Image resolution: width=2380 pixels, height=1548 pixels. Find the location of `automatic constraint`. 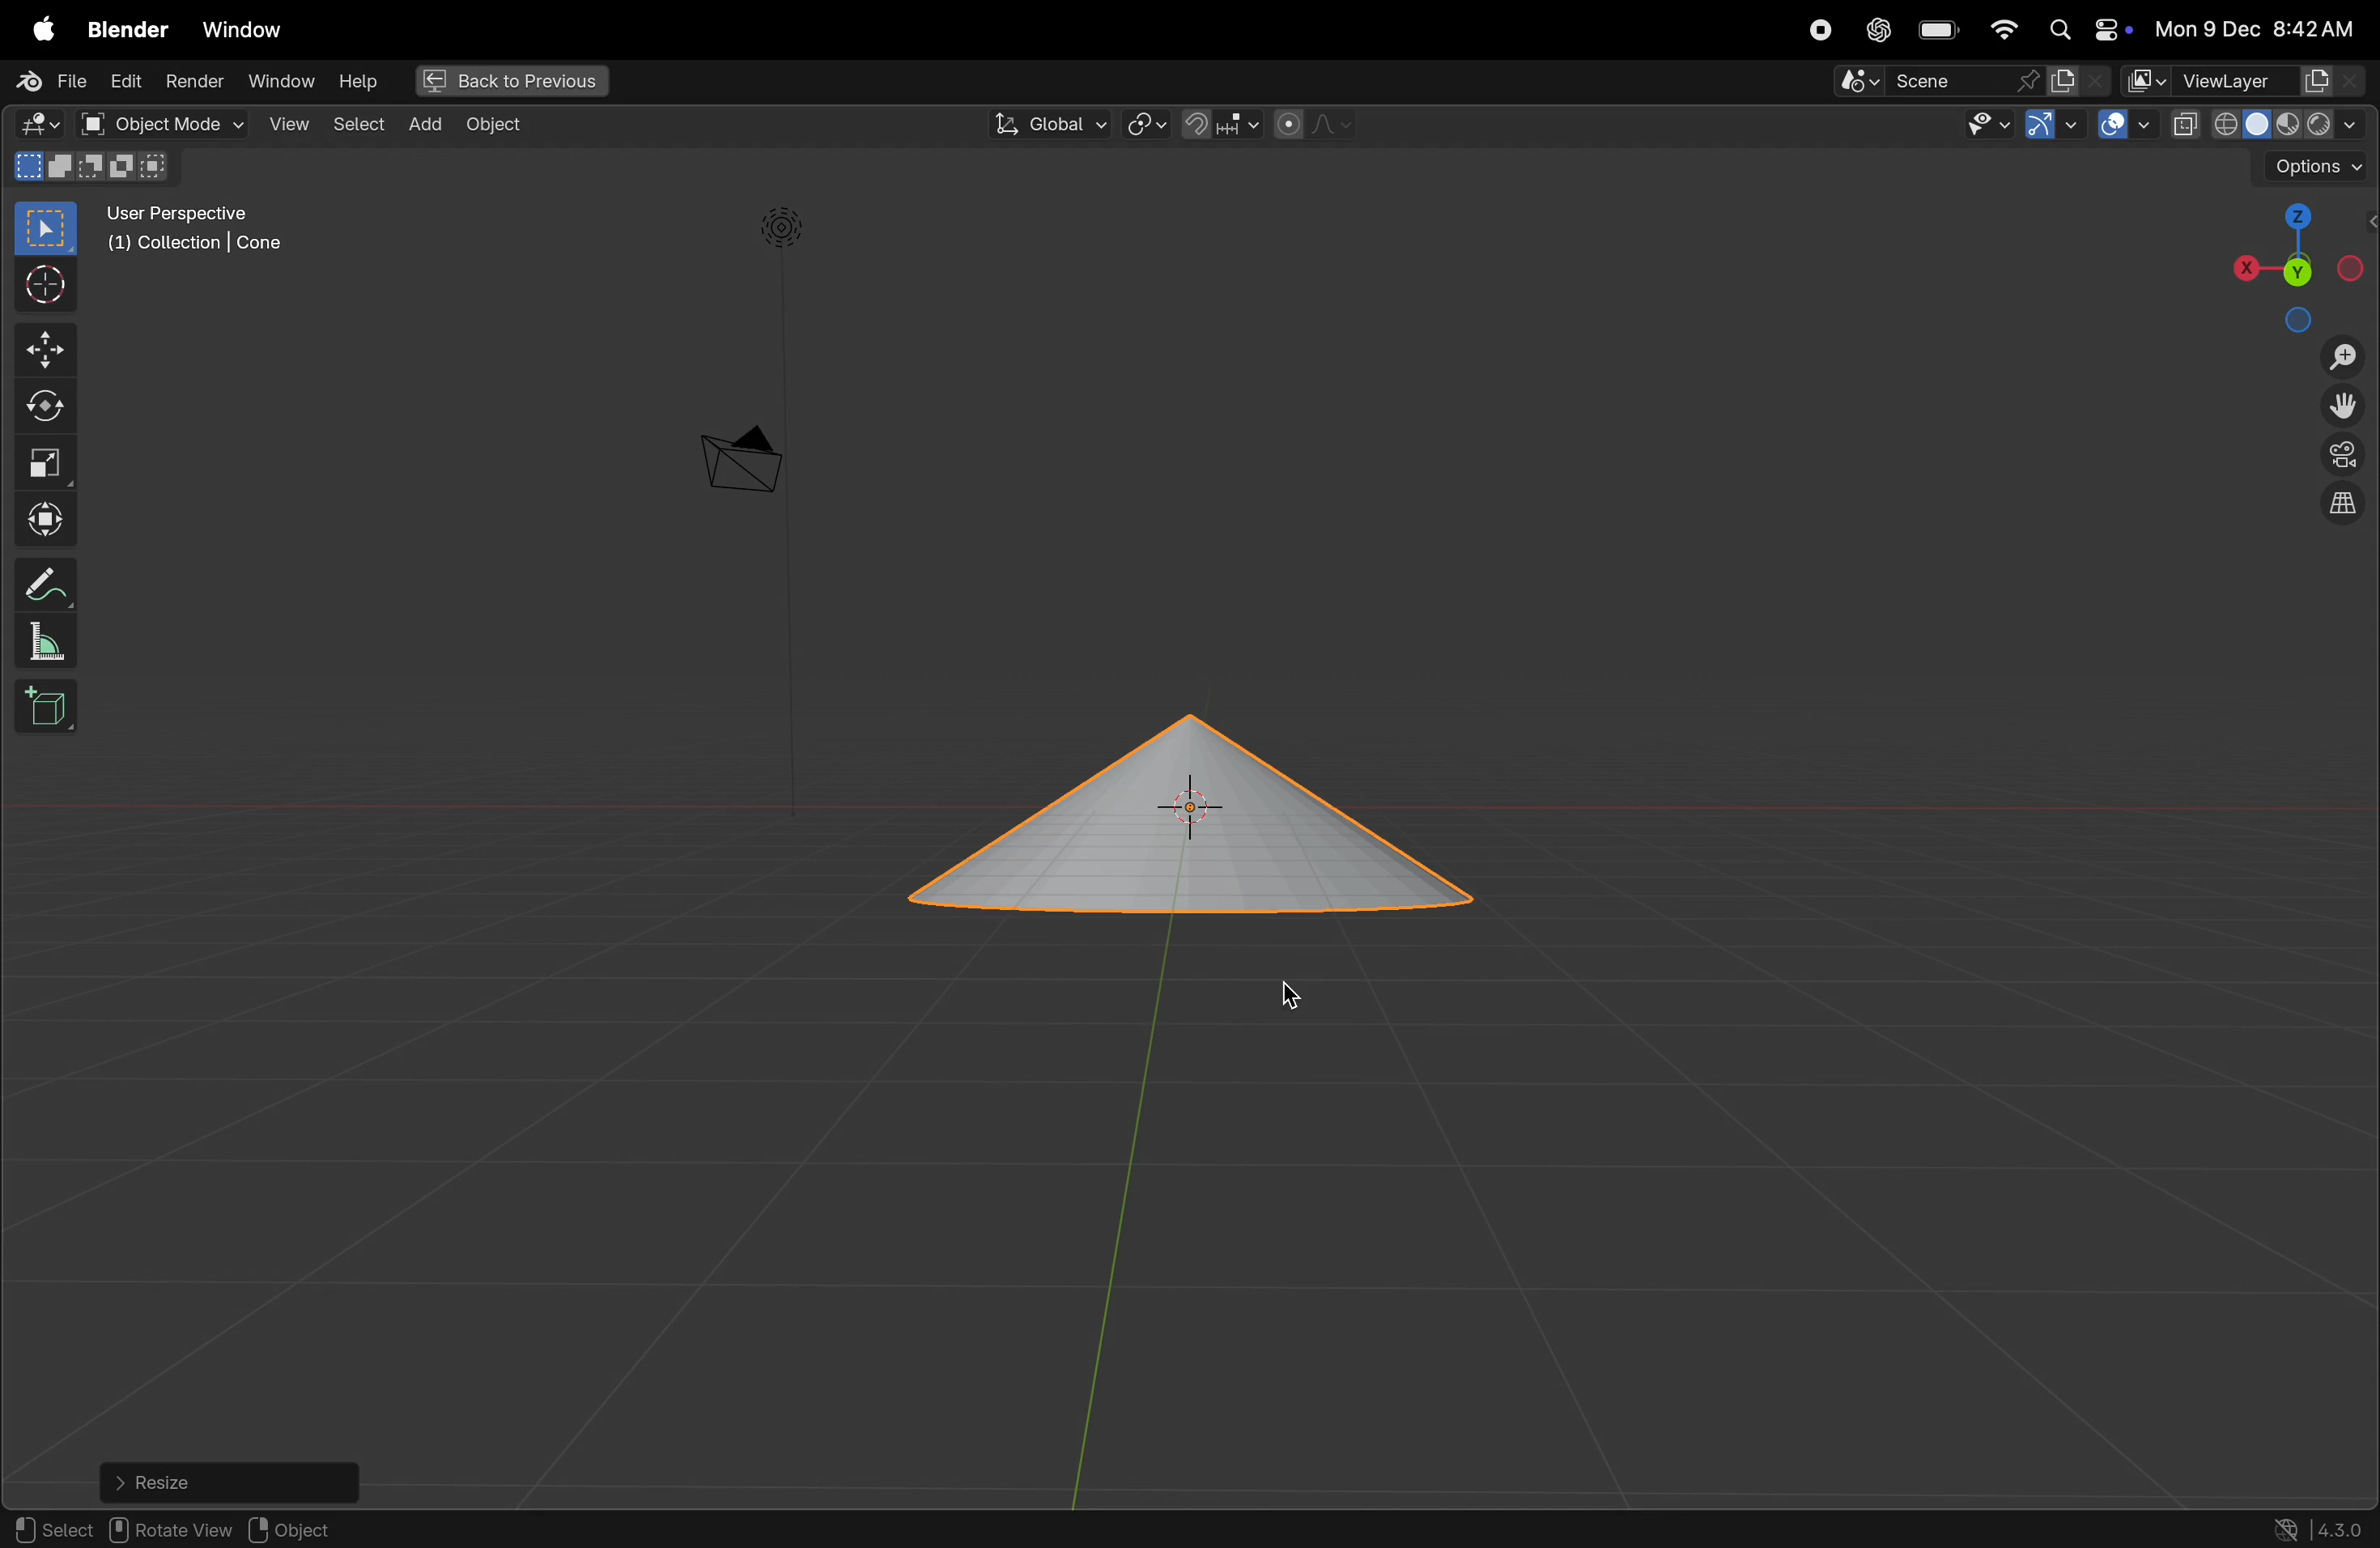

automatic constraint is located at coordinates (1533, 1527).